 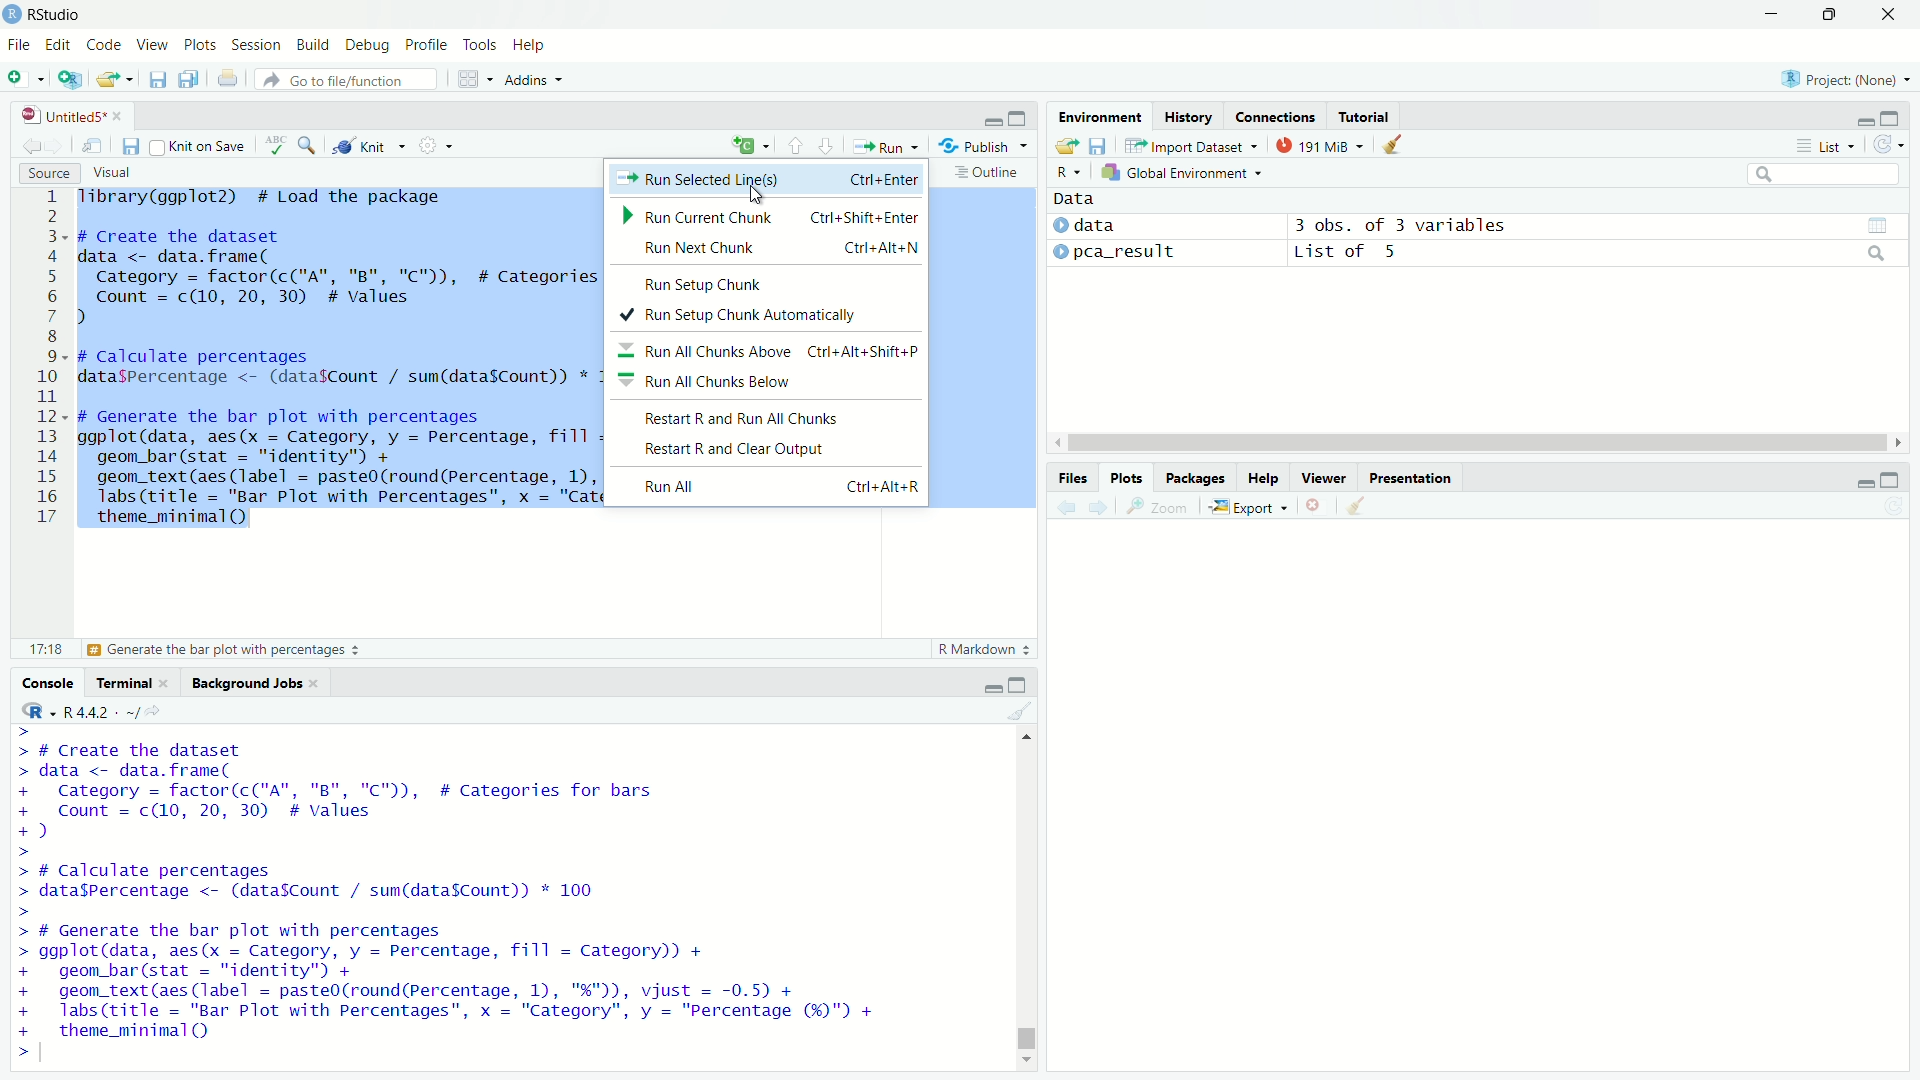 I want to click on horizontal scrollbar, so click(x=1480, y=444).